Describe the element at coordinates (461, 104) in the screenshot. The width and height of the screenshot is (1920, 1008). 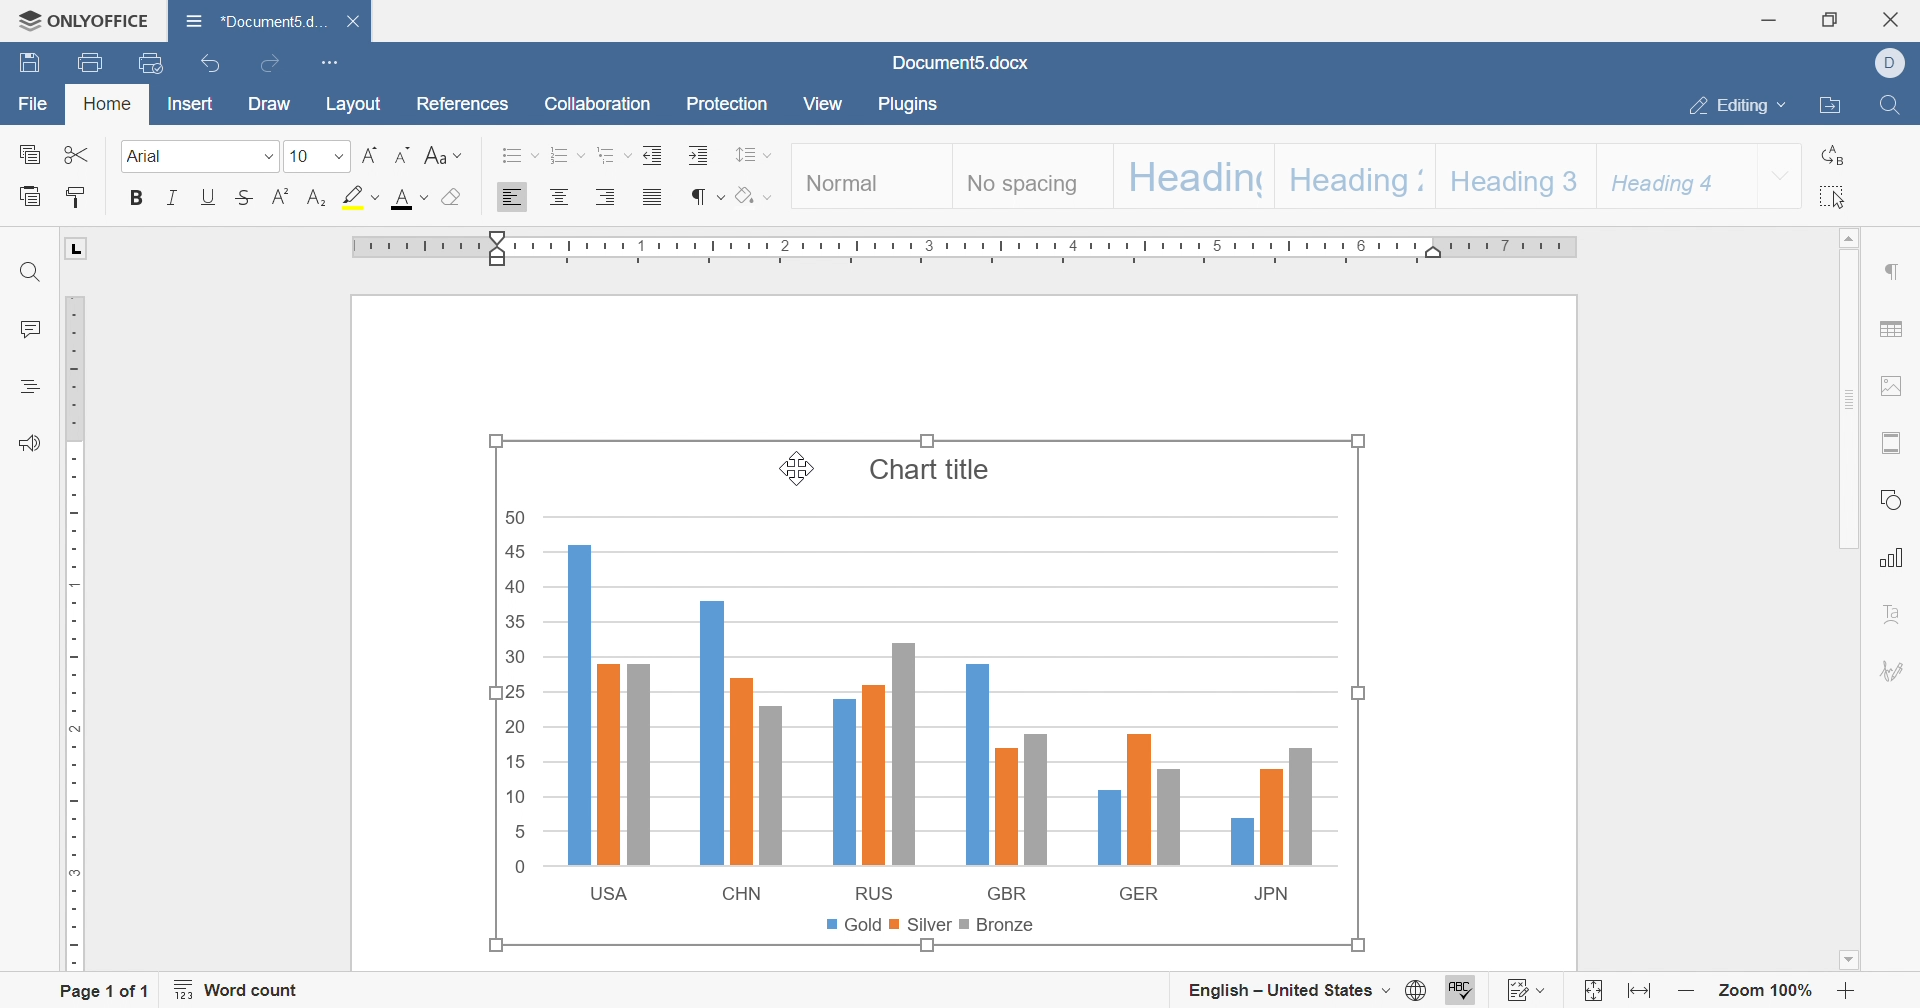
I see `references` at that location.